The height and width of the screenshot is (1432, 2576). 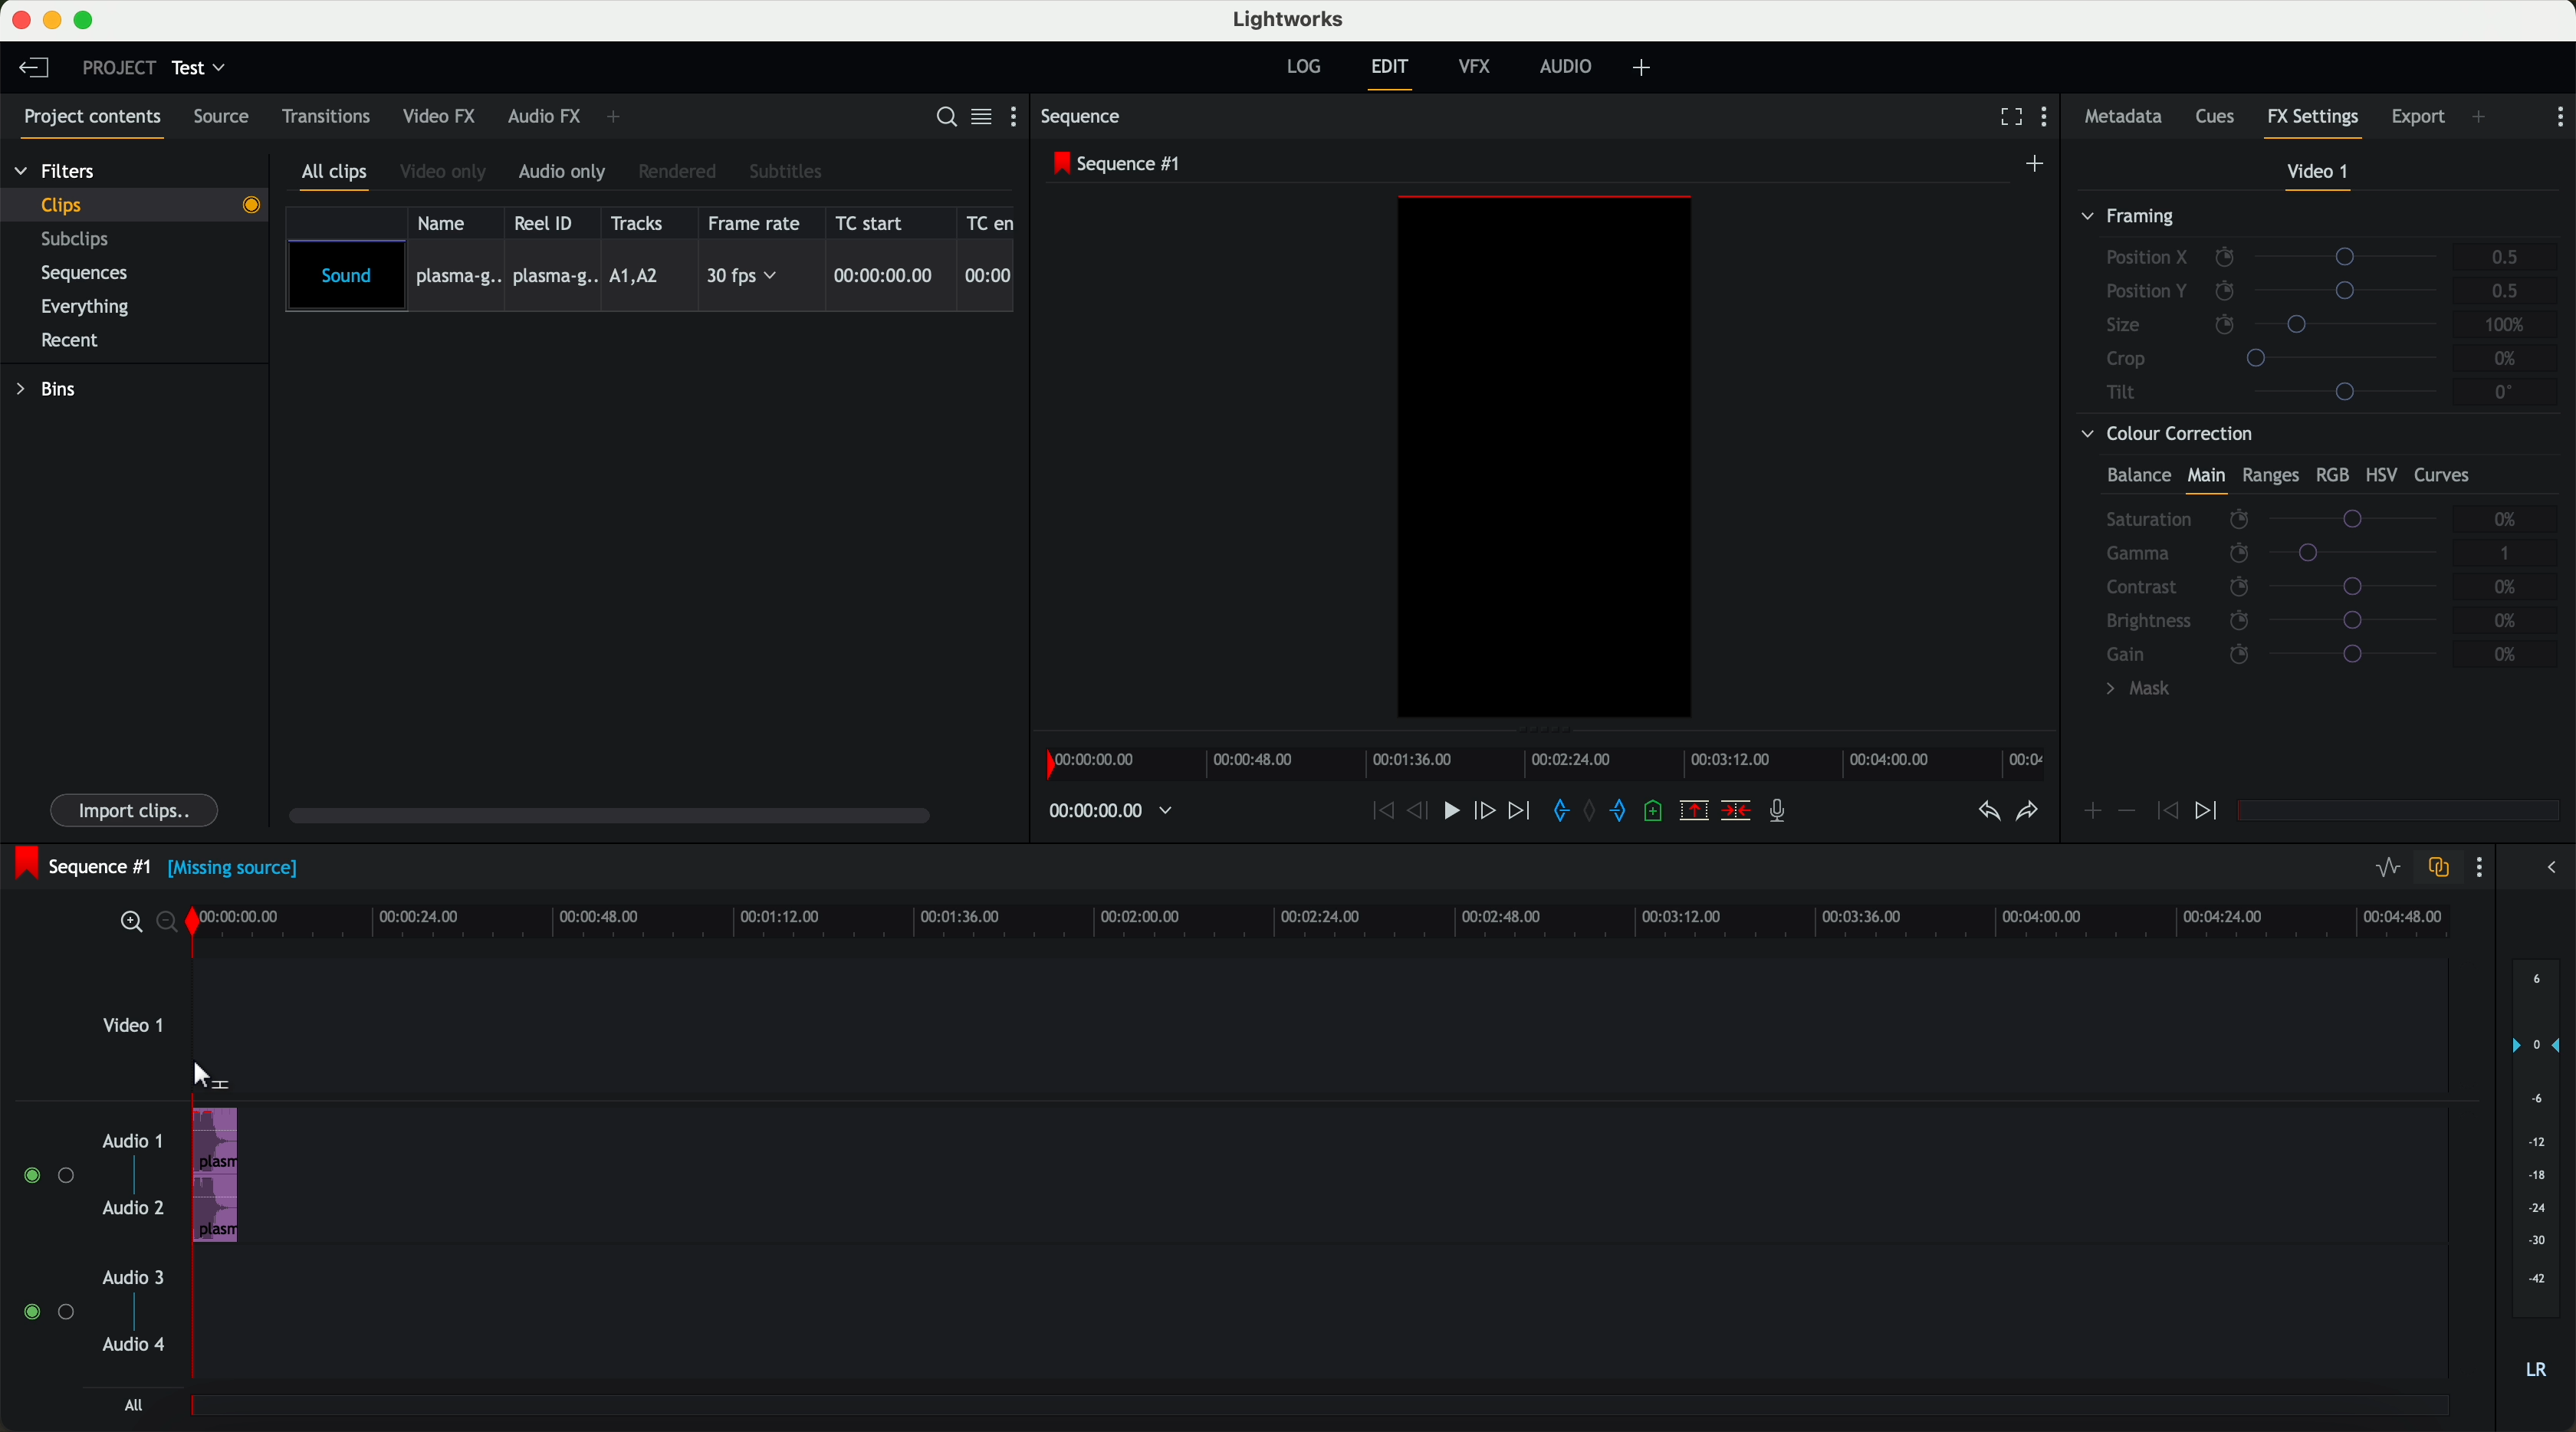 What do you see at coordinates (2314, 120) in the screenshot?
I see `FX settings` at bounding box center [2314, 120].